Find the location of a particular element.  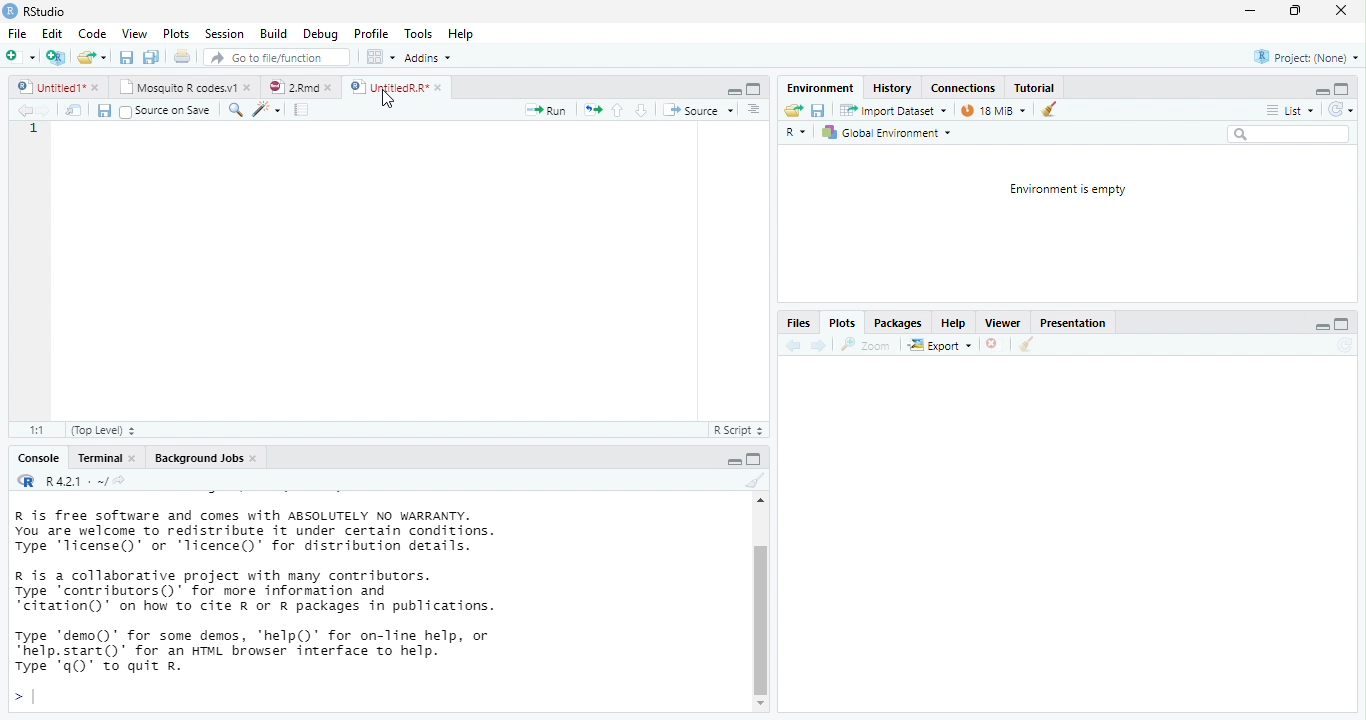

UntitiedR.R" is located at coordinates (387, 87).